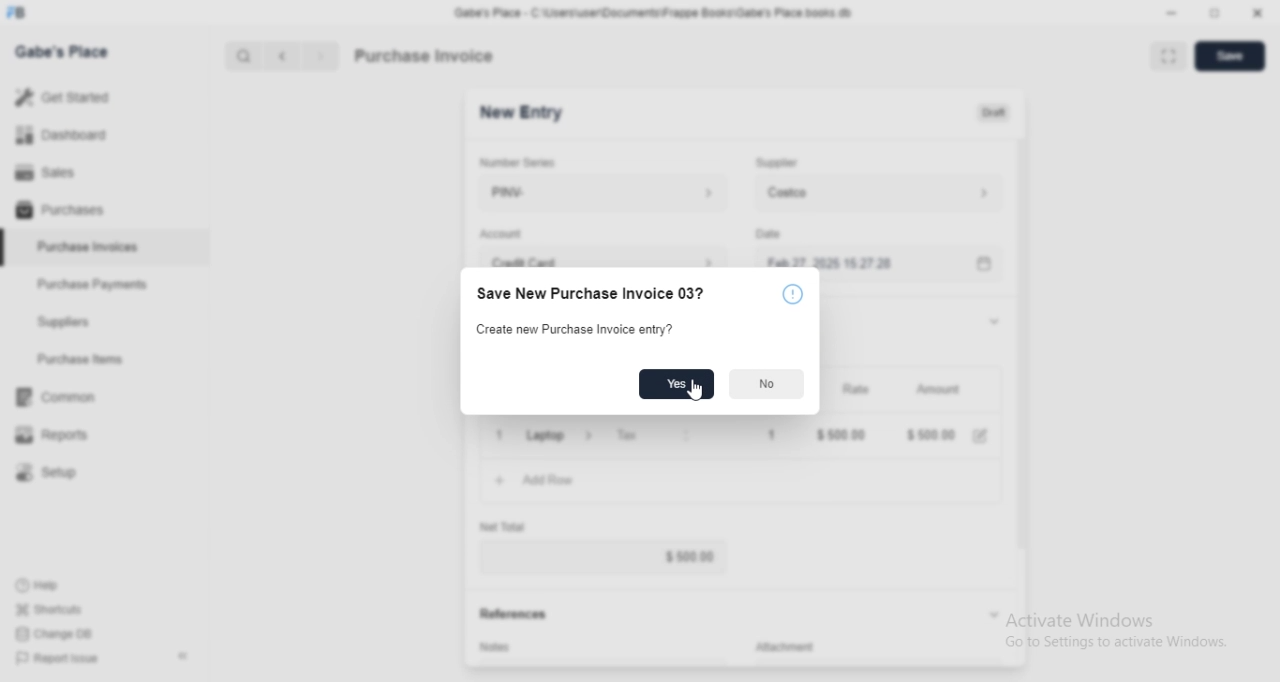 Image resolution: width=1280 pixels, height=682 pixels. I want to click on More information, so click(792, 294).